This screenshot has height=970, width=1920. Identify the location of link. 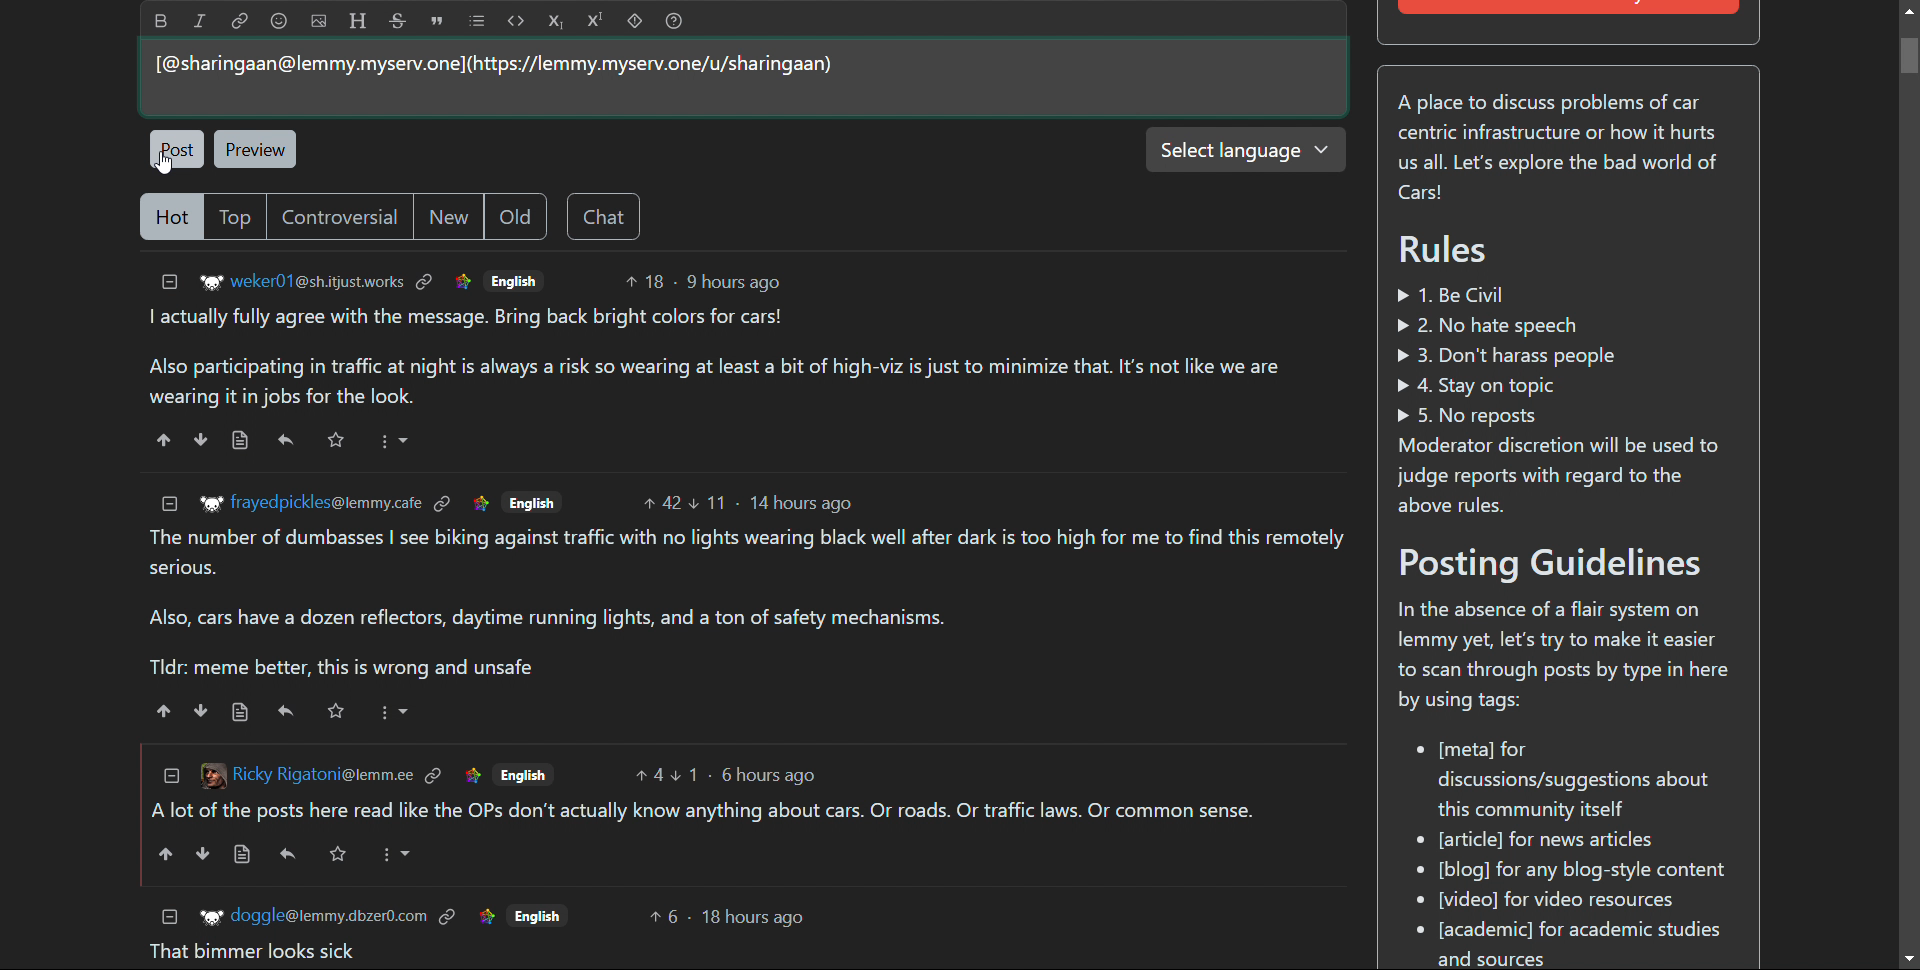
(485, 915).